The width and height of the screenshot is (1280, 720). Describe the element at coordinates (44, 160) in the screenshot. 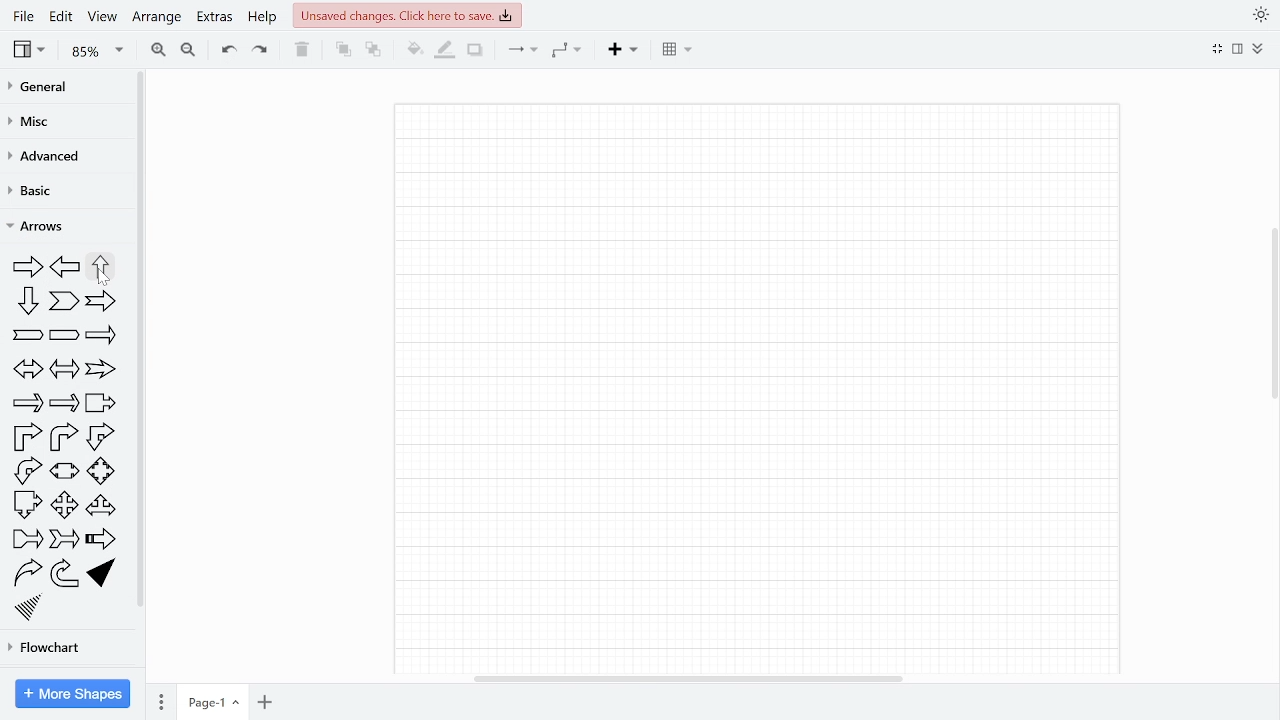

I see `Advanced` at that location.